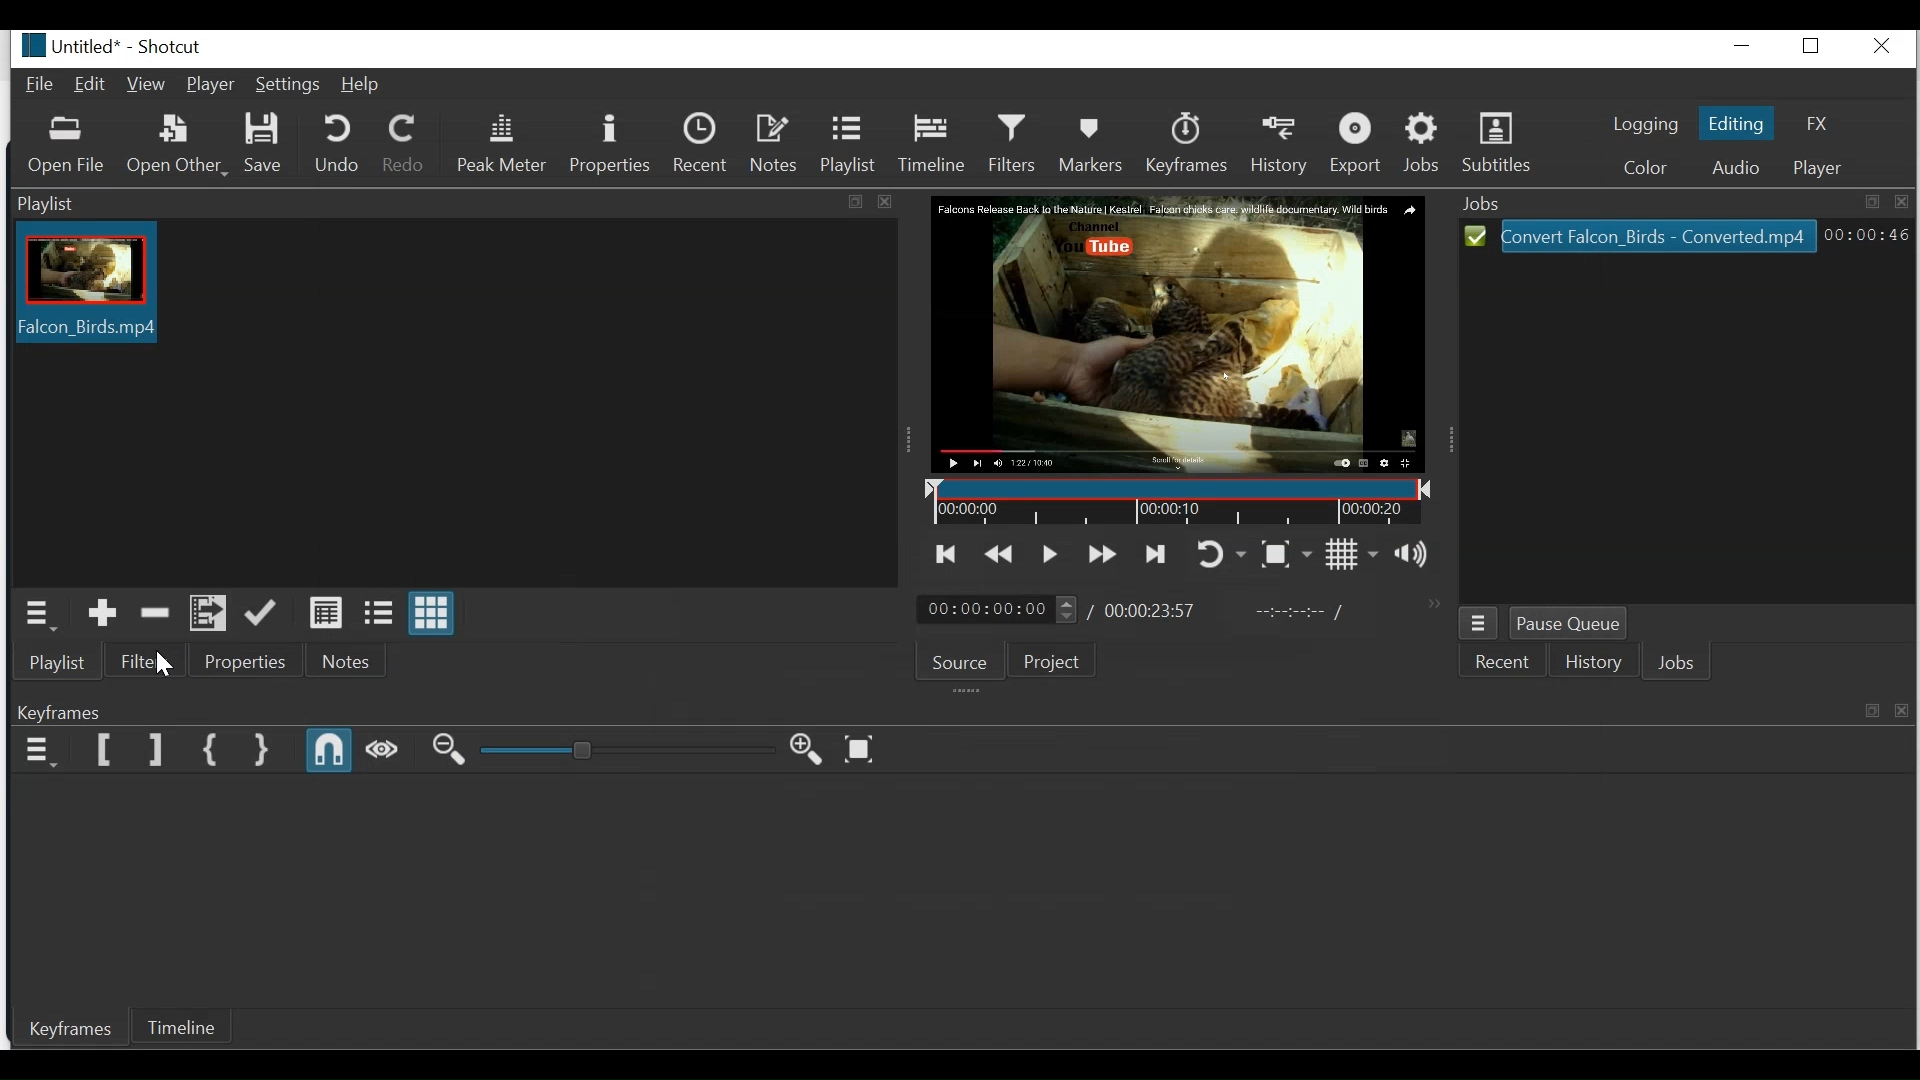  I want to click on Save, so click(265, 143).